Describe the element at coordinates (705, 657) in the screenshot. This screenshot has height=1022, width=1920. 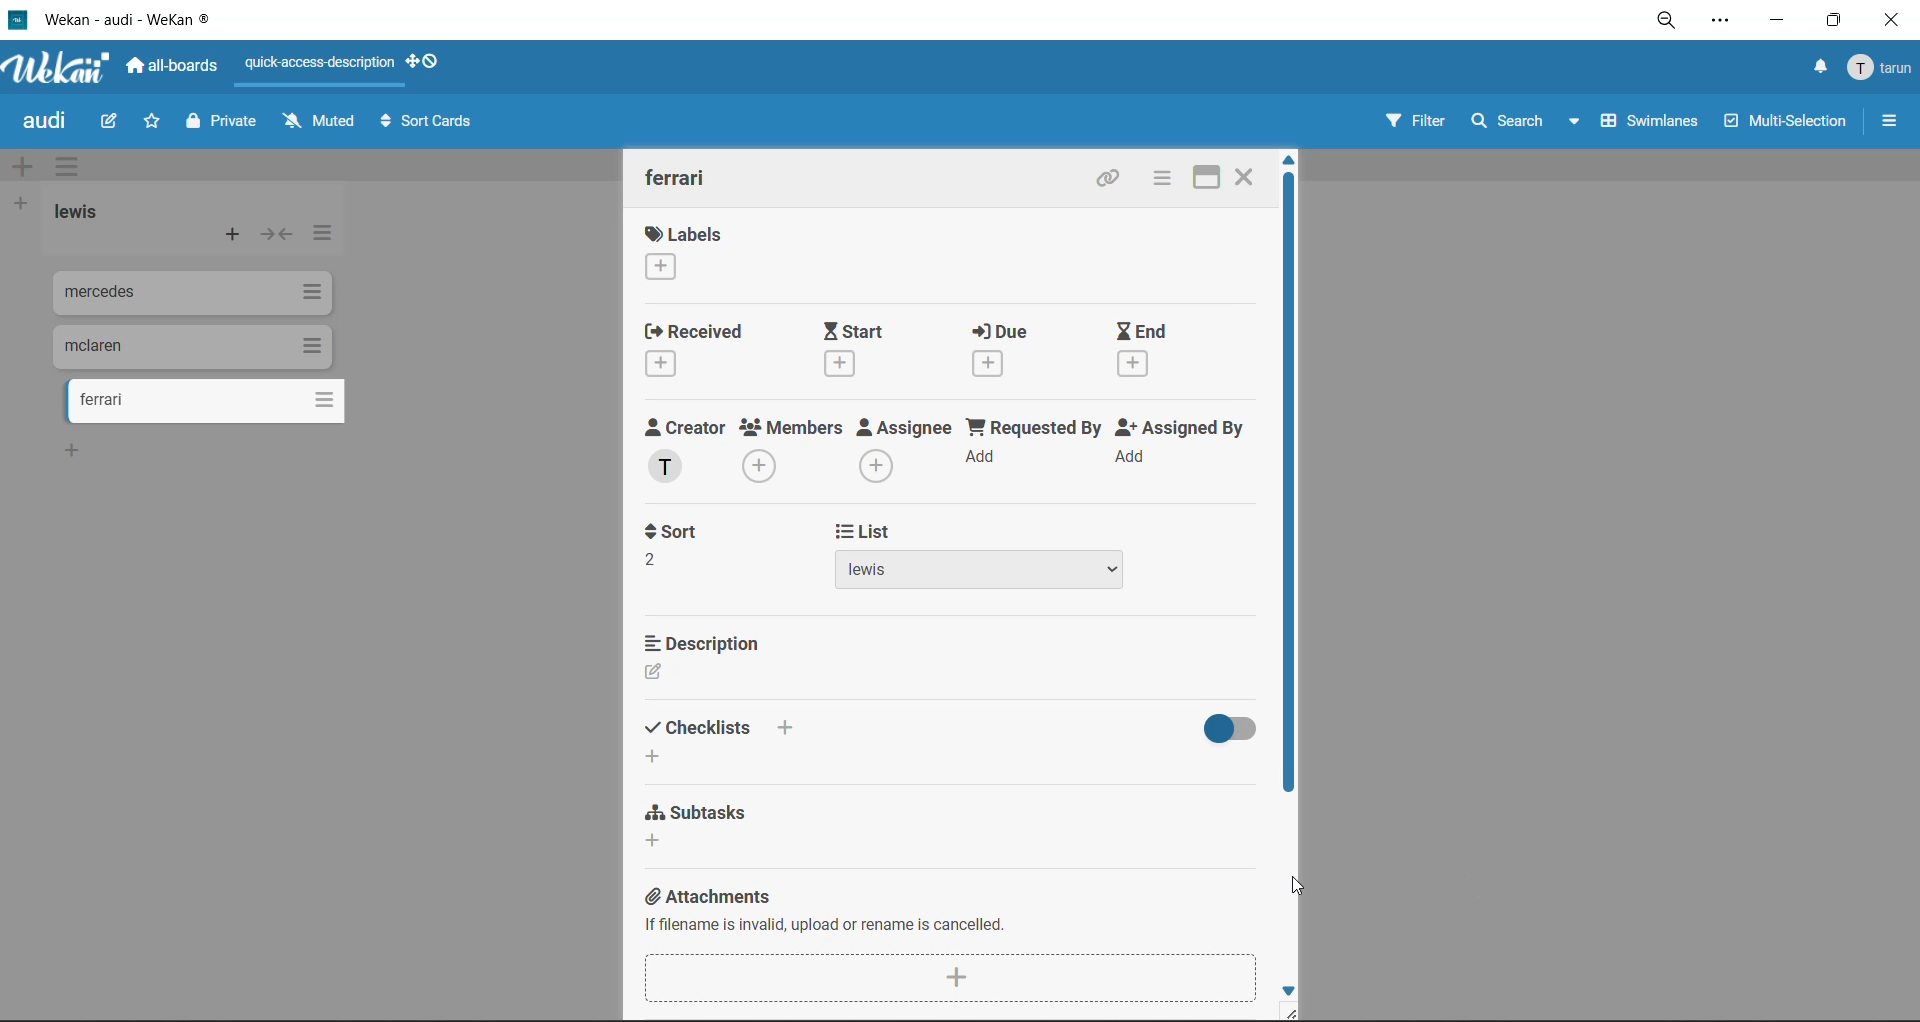
I see `description` at that location.